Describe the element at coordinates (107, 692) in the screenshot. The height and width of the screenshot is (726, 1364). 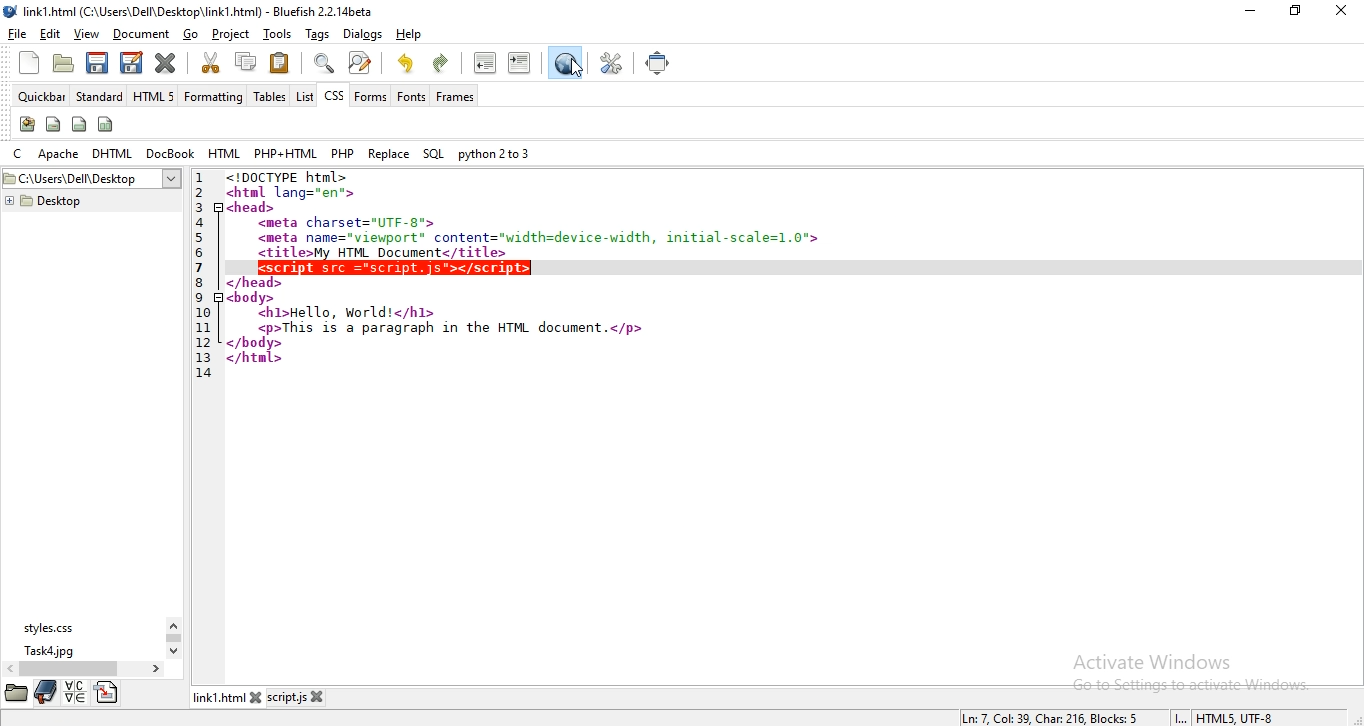
I see `directory` at that location.